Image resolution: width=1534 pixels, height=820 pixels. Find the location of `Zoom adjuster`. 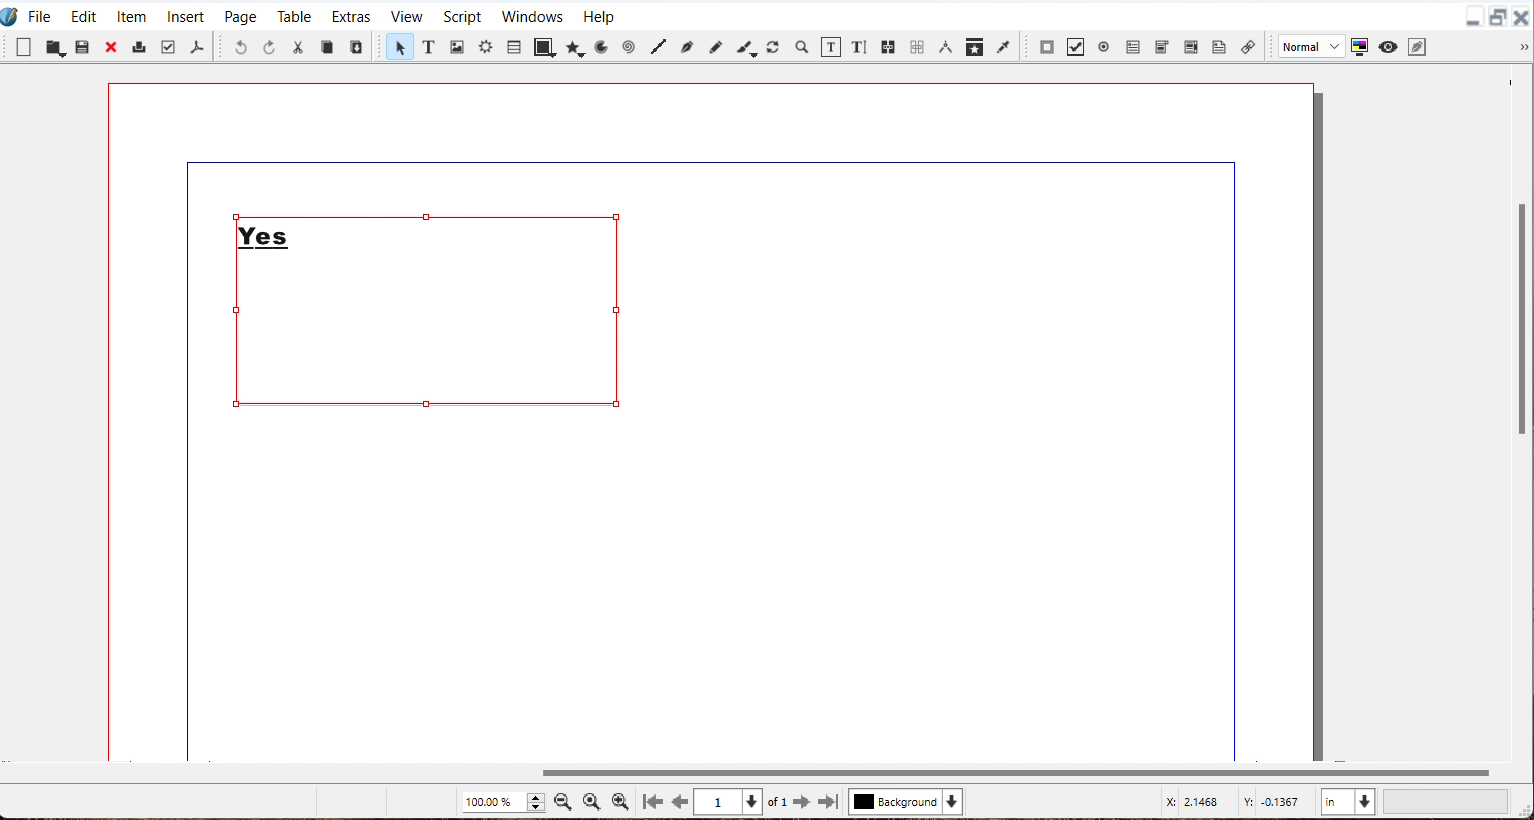

Zoom adjuster is located at coordinates (502, 802).